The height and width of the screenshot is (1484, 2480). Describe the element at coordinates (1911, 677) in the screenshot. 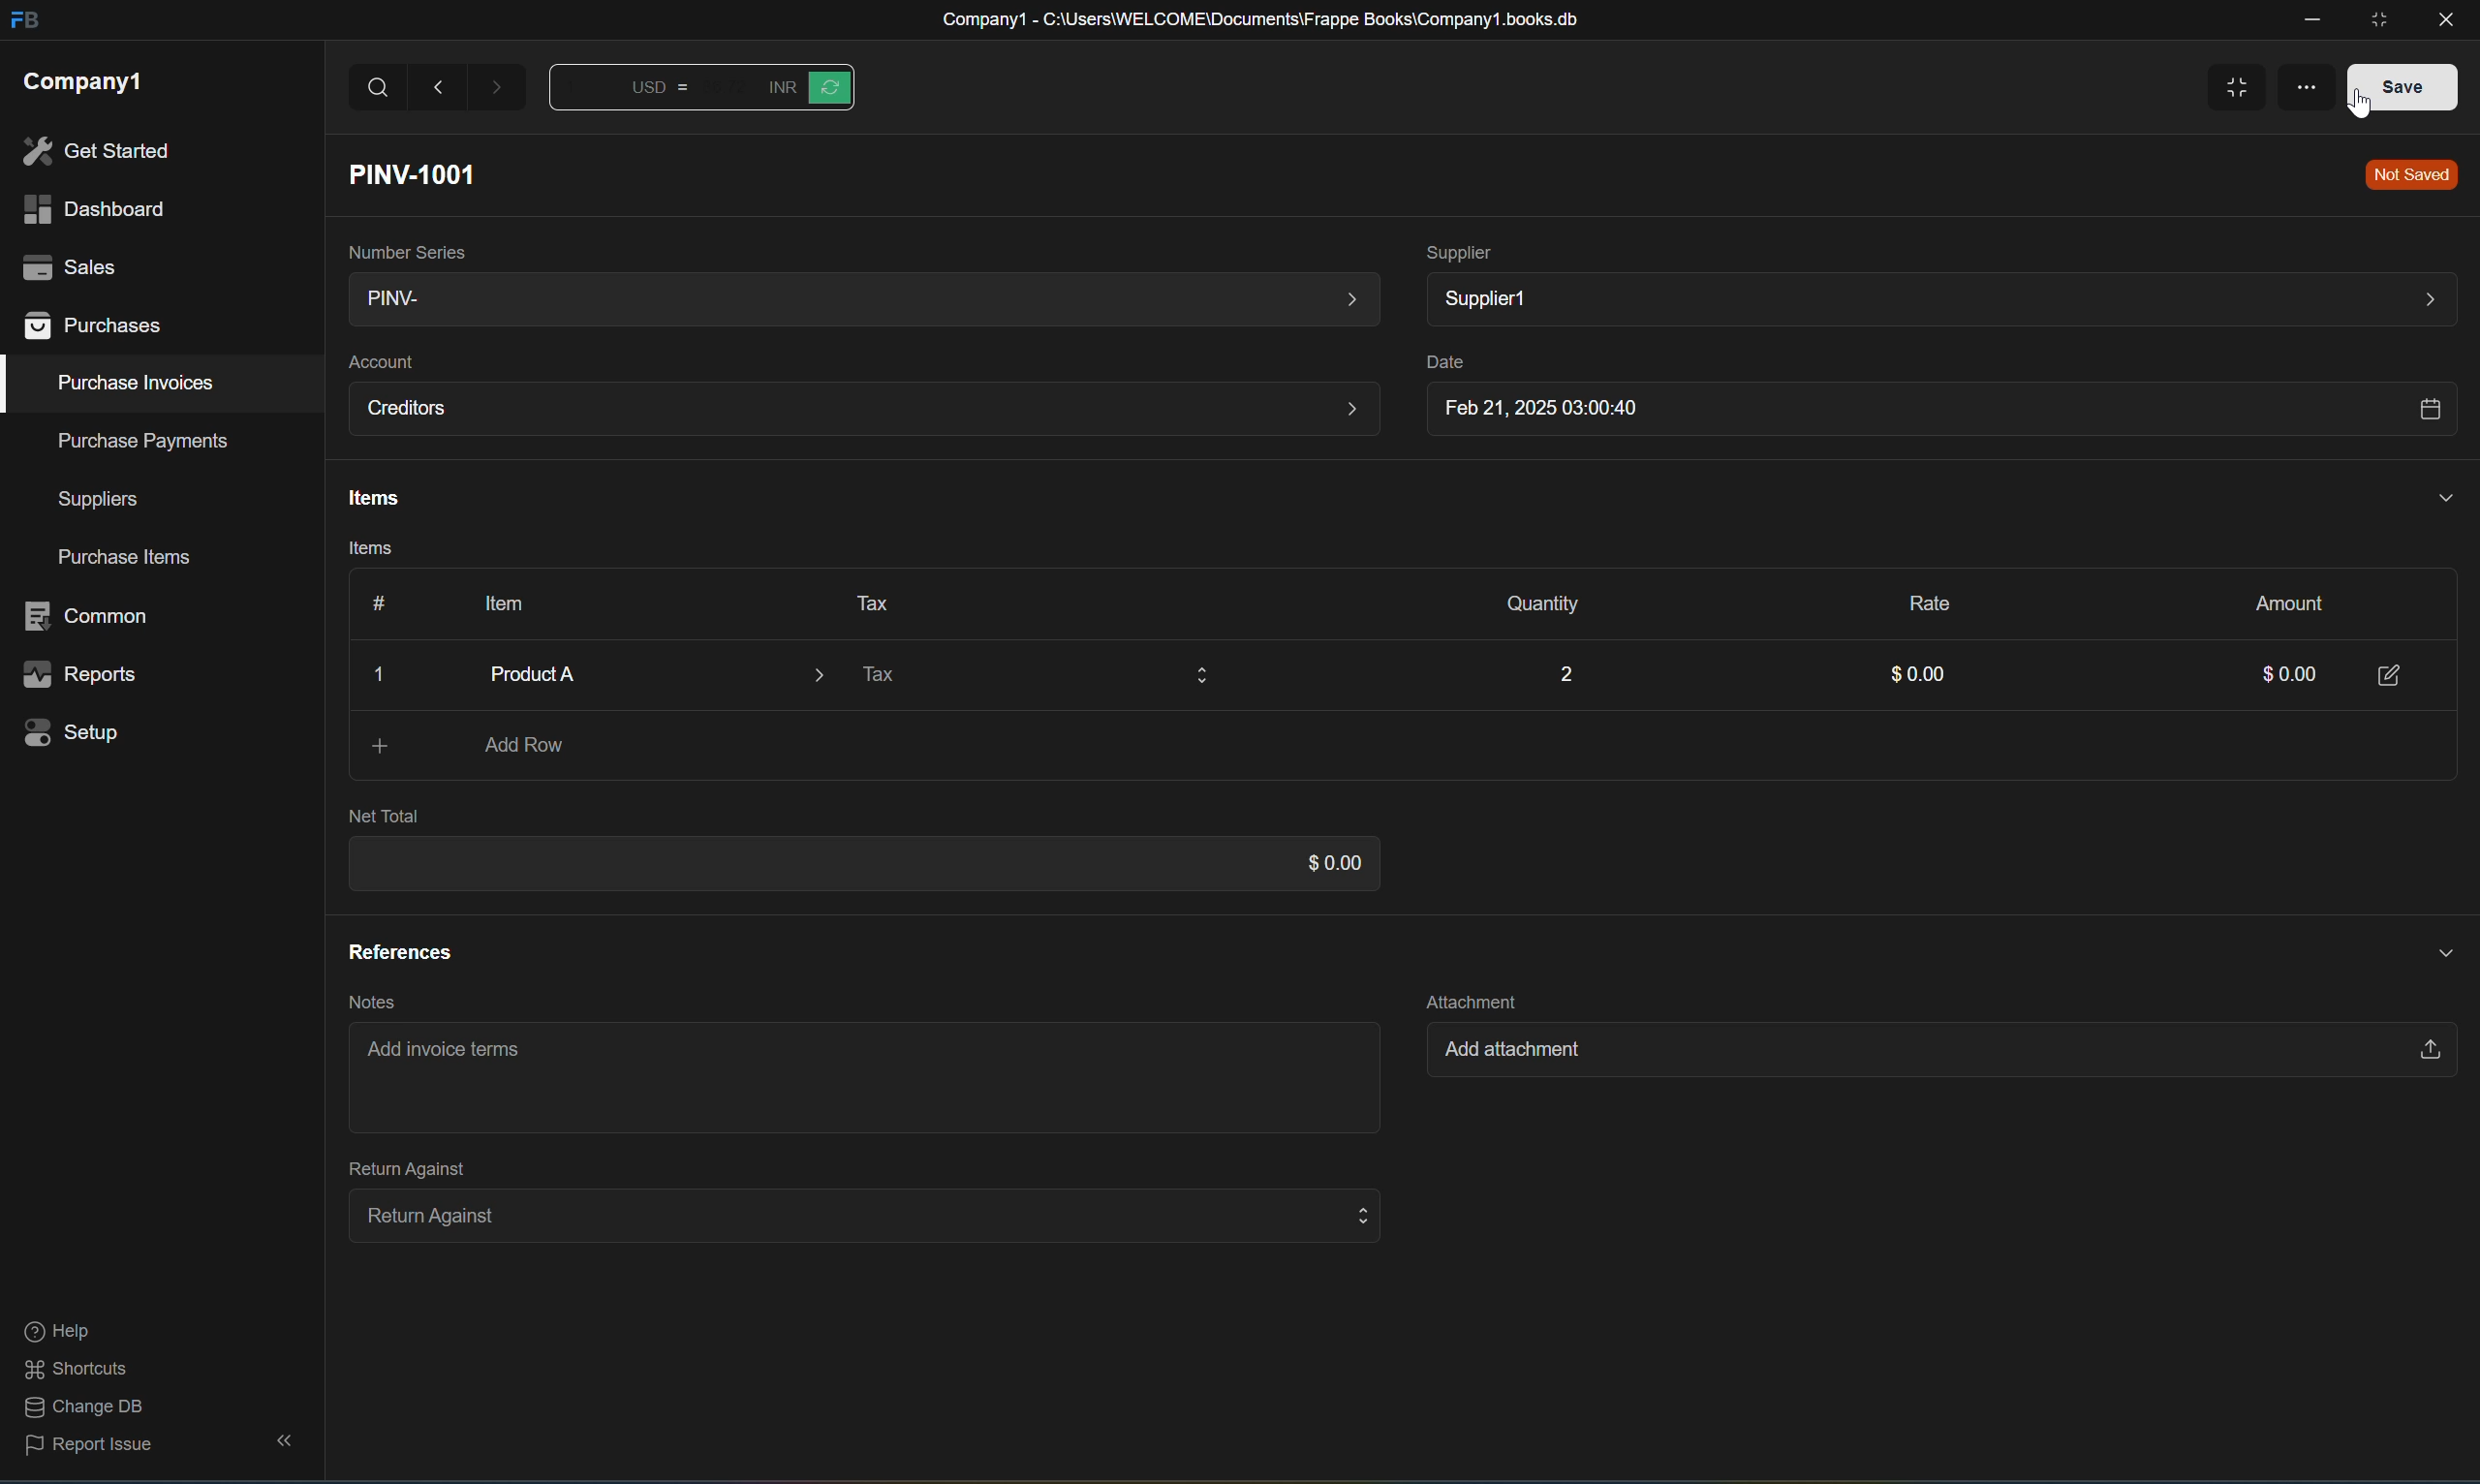

I see `$0.00` at that location.